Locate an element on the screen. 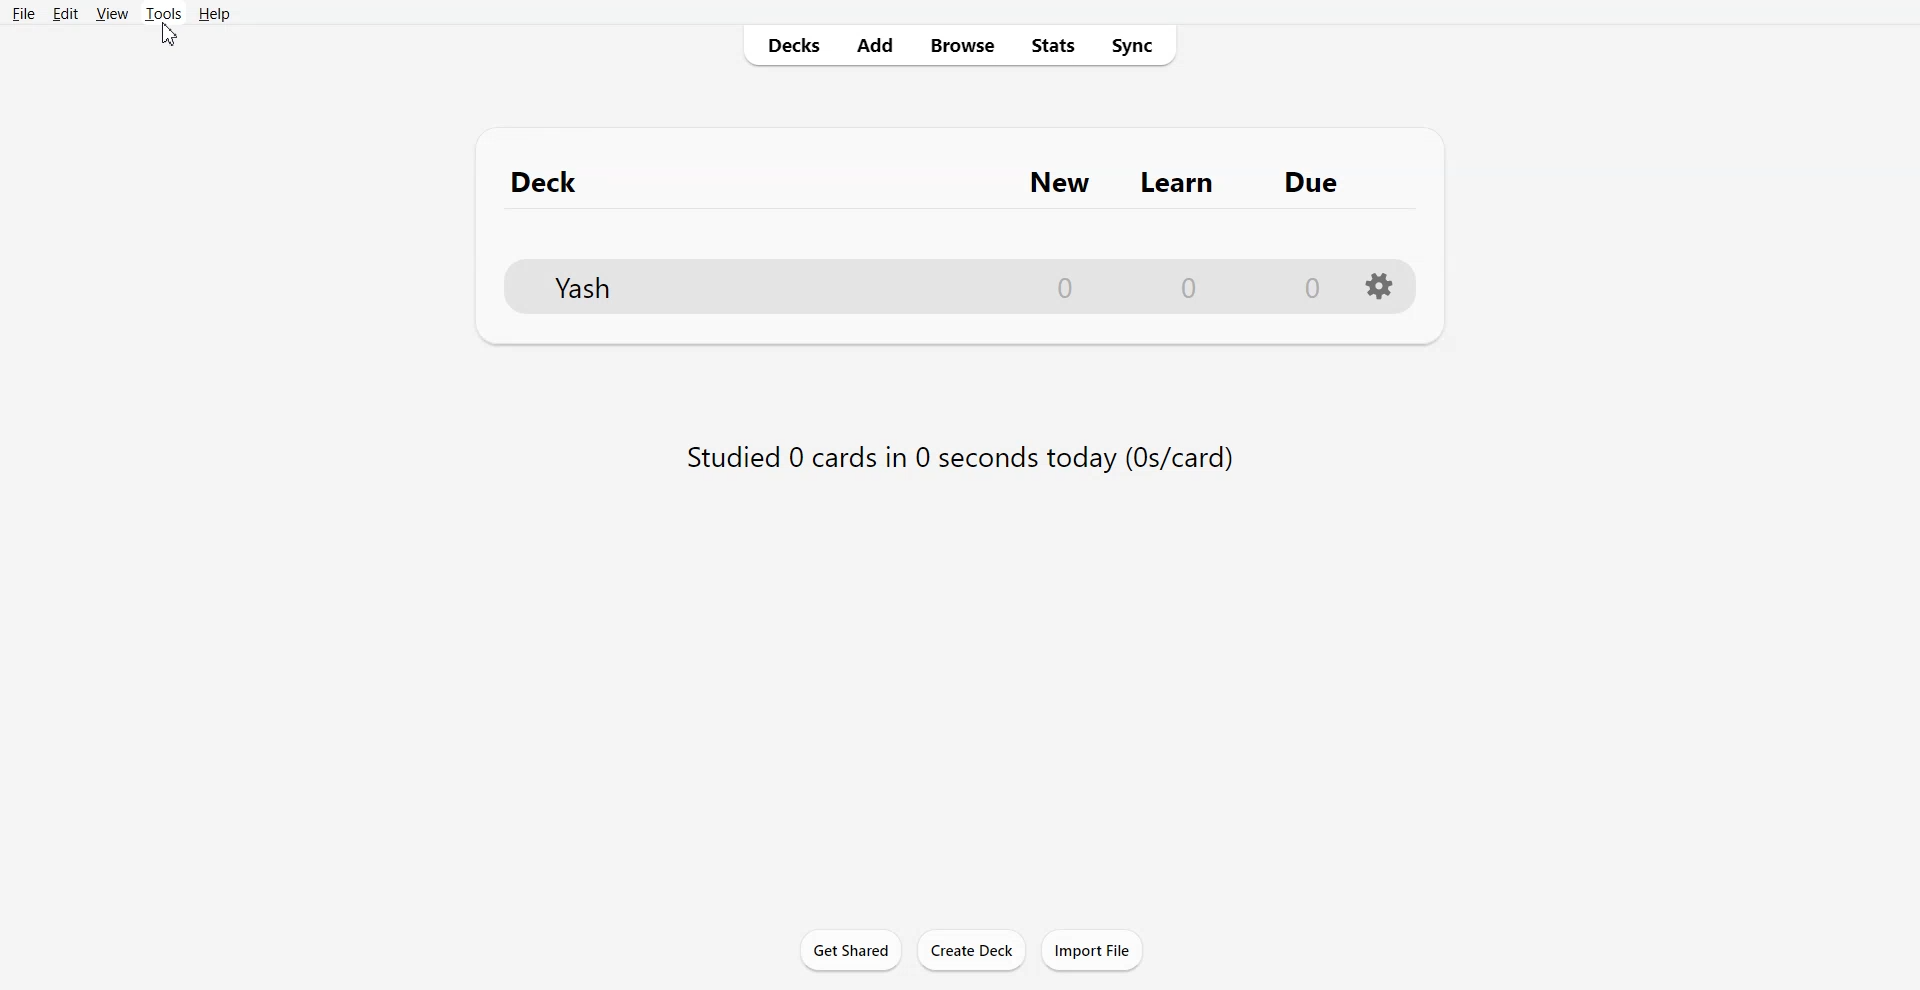 Image resolution: width=1920 pixels, height=990 pixels. Browse is located at coordinates (960, 44).